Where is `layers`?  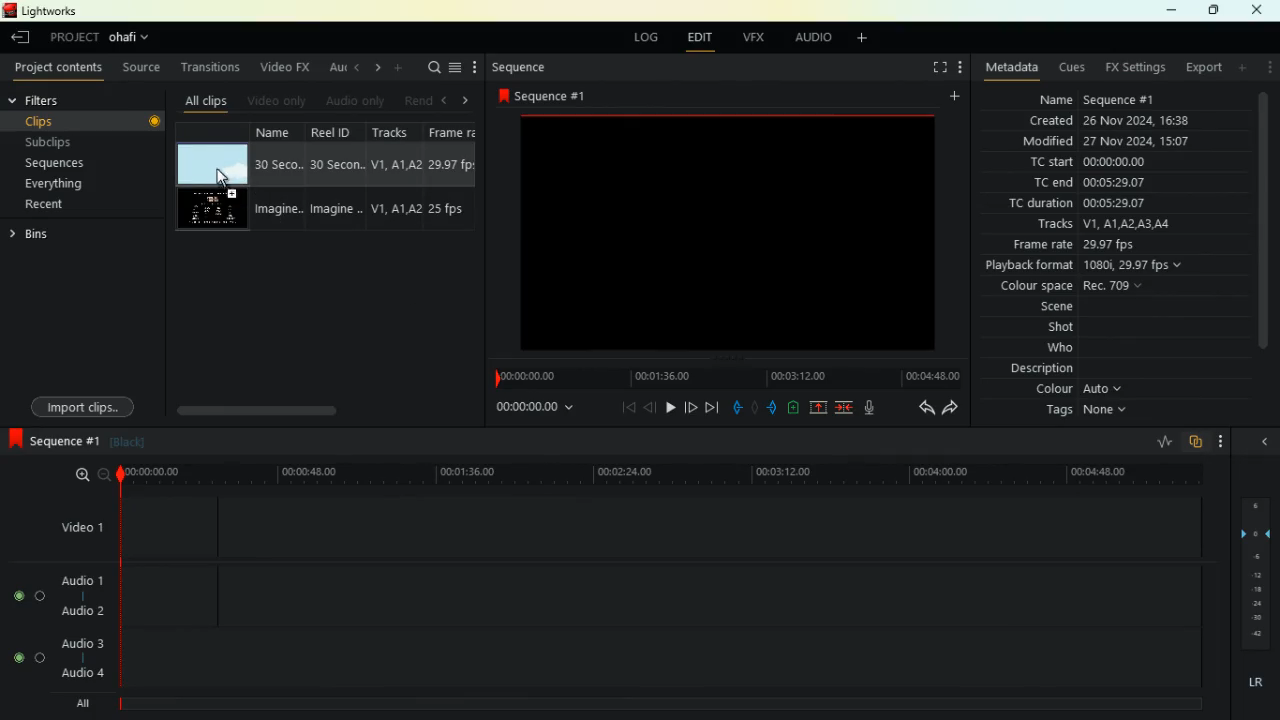 layers is located at coordinates (1255, 578).